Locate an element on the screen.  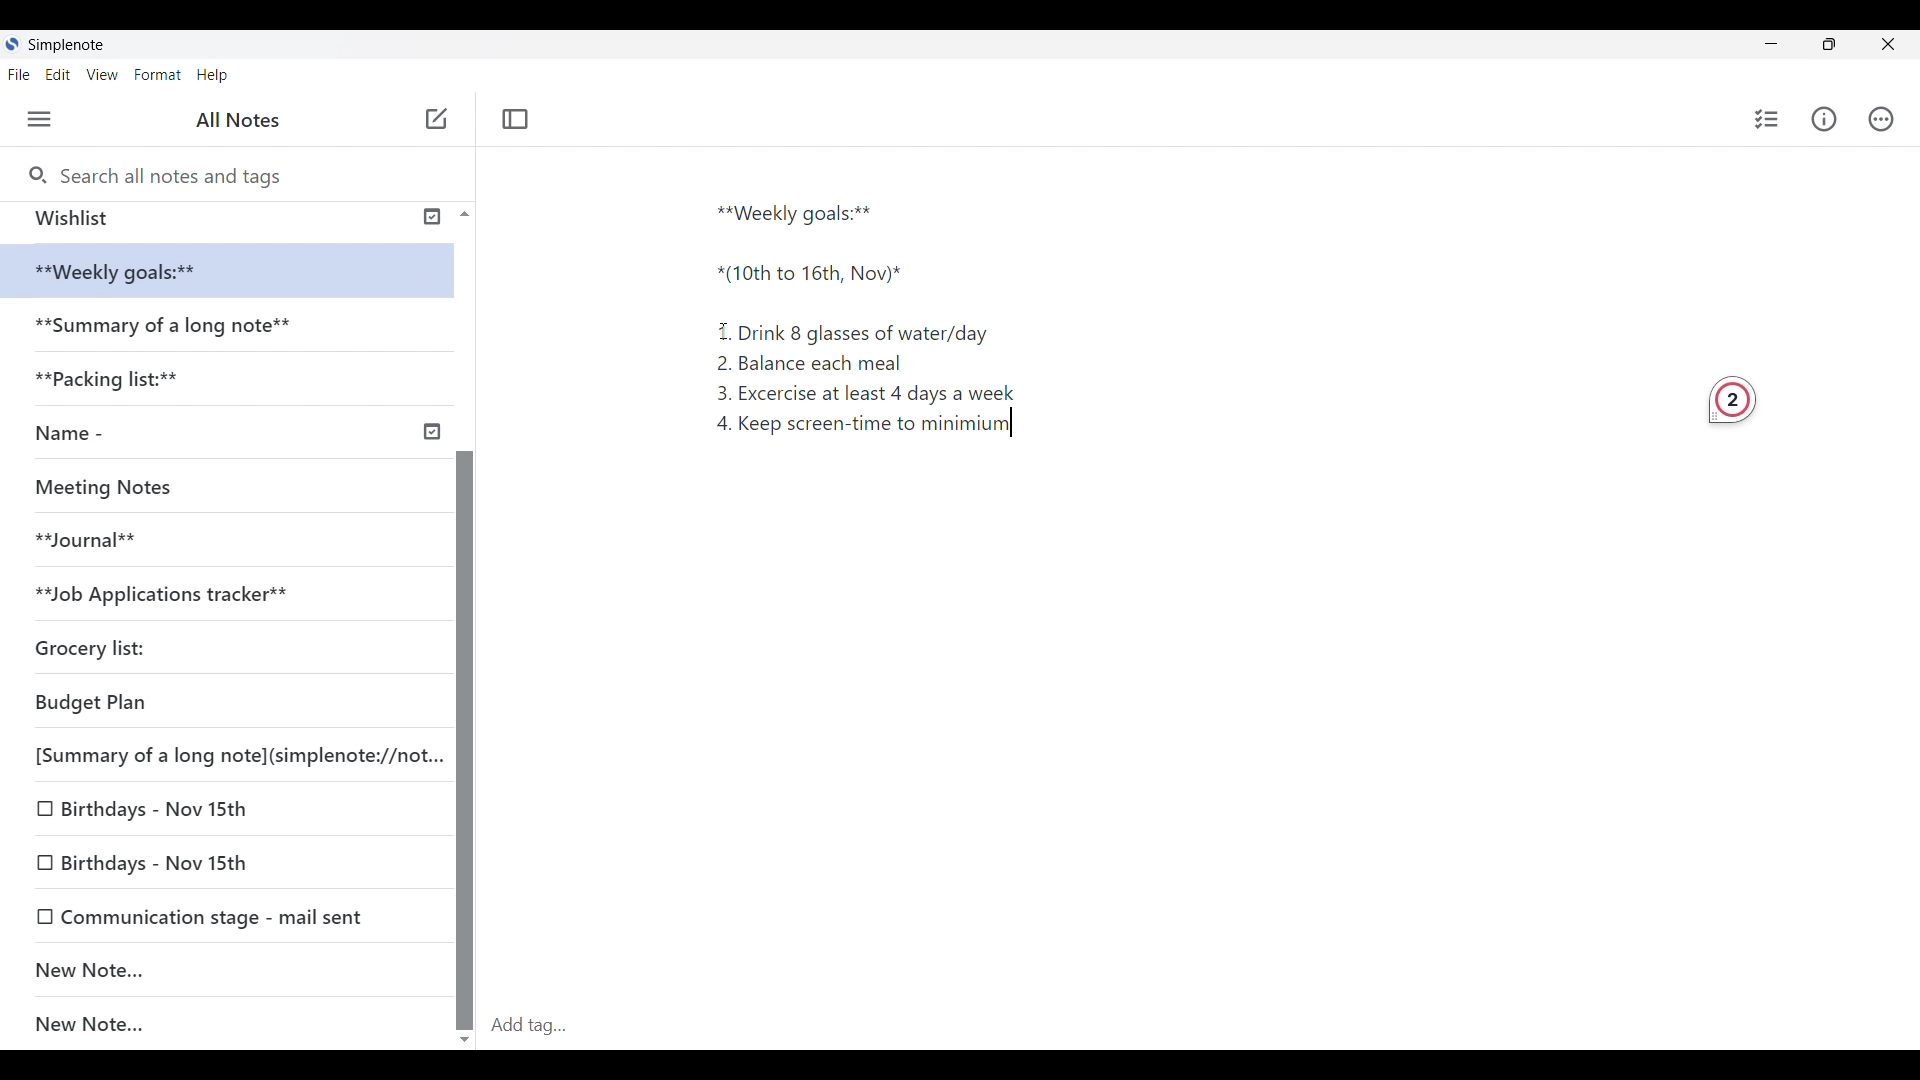
File is located at coordinates (23, 74).